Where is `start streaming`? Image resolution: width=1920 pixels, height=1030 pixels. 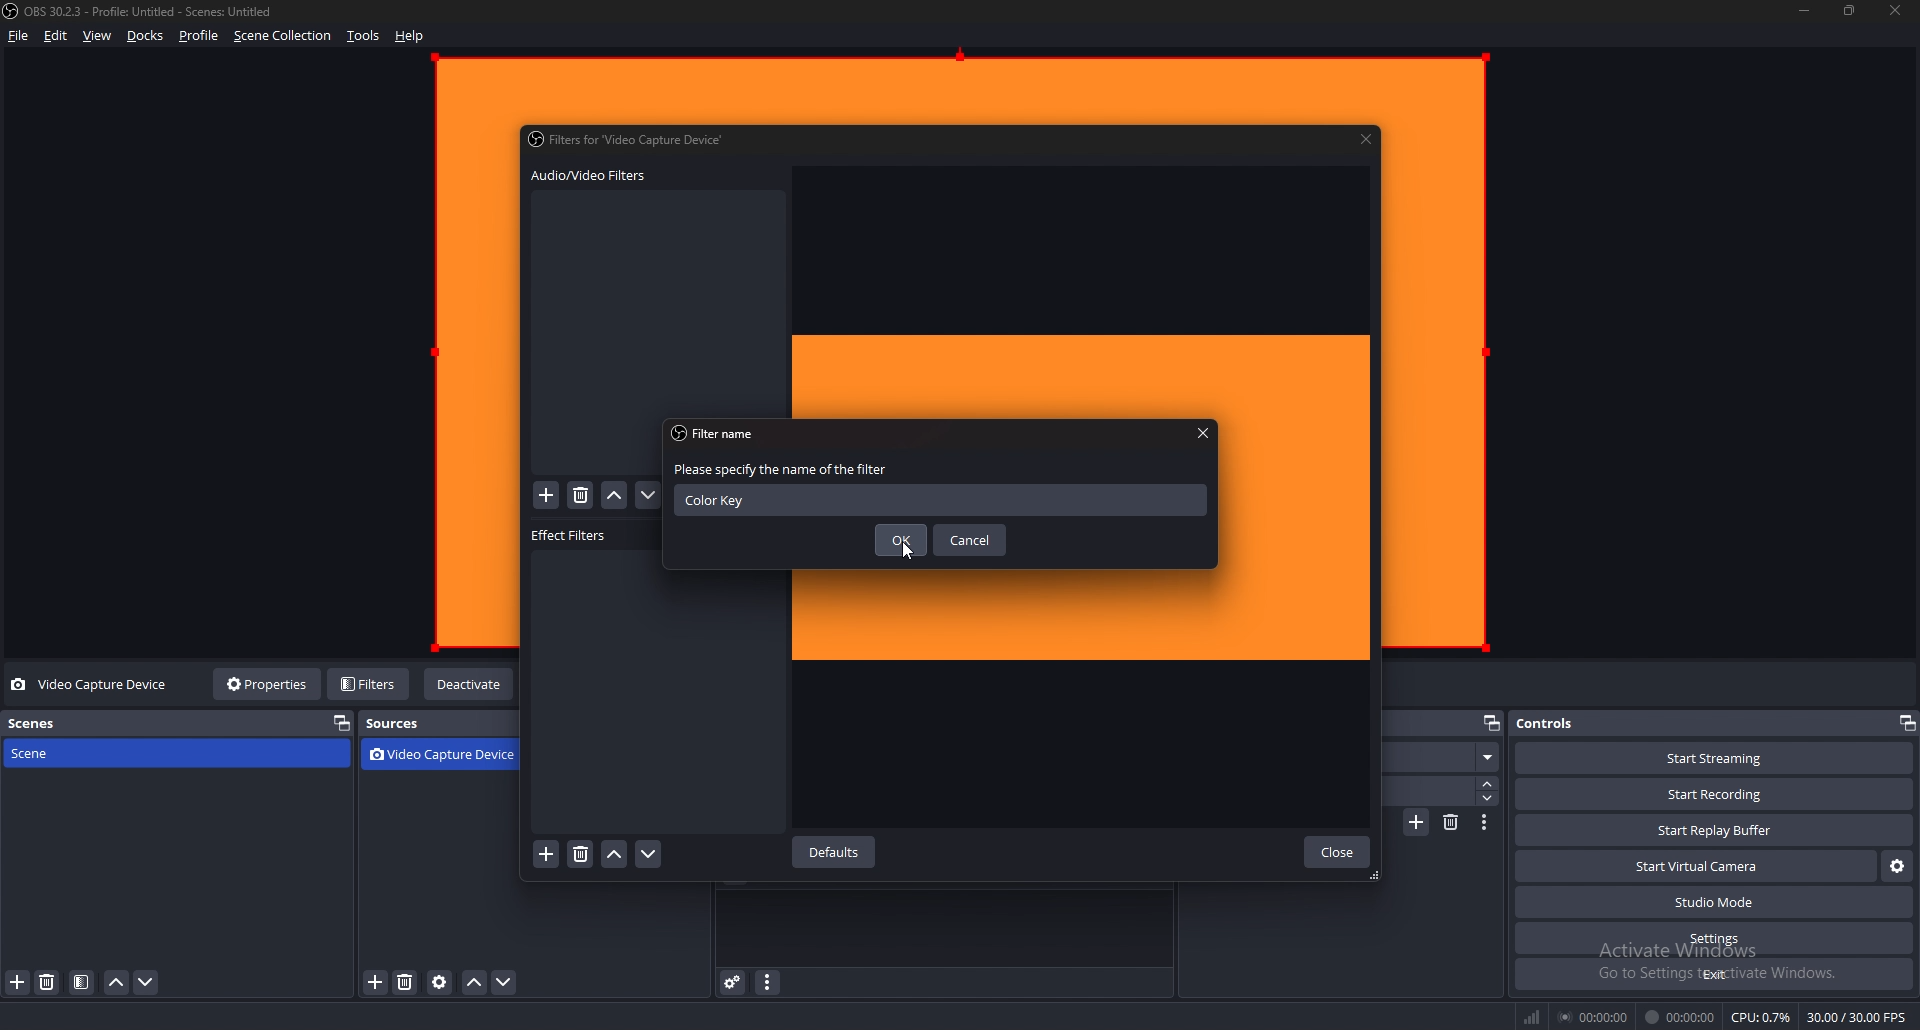
start streaming is located at coordinates (1714, 758).